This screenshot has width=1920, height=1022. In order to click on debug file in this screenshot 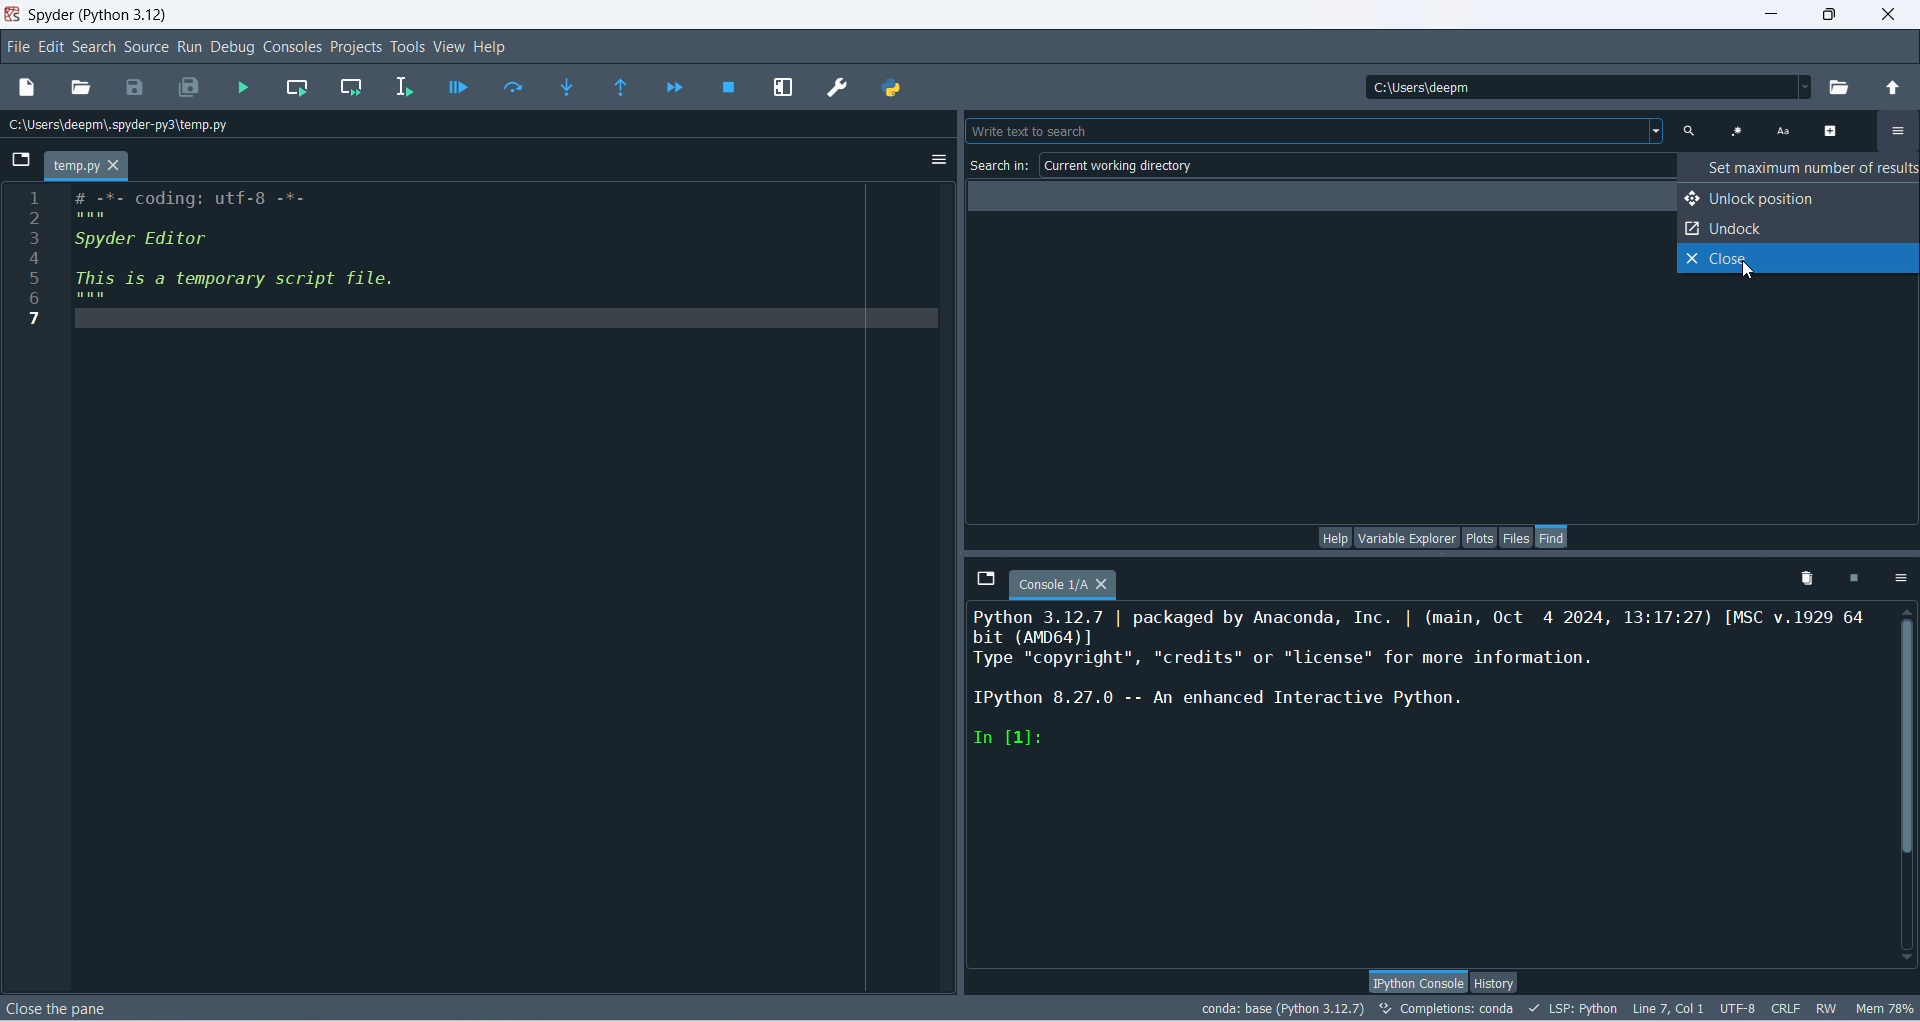, I will do `click(455, 89)`.